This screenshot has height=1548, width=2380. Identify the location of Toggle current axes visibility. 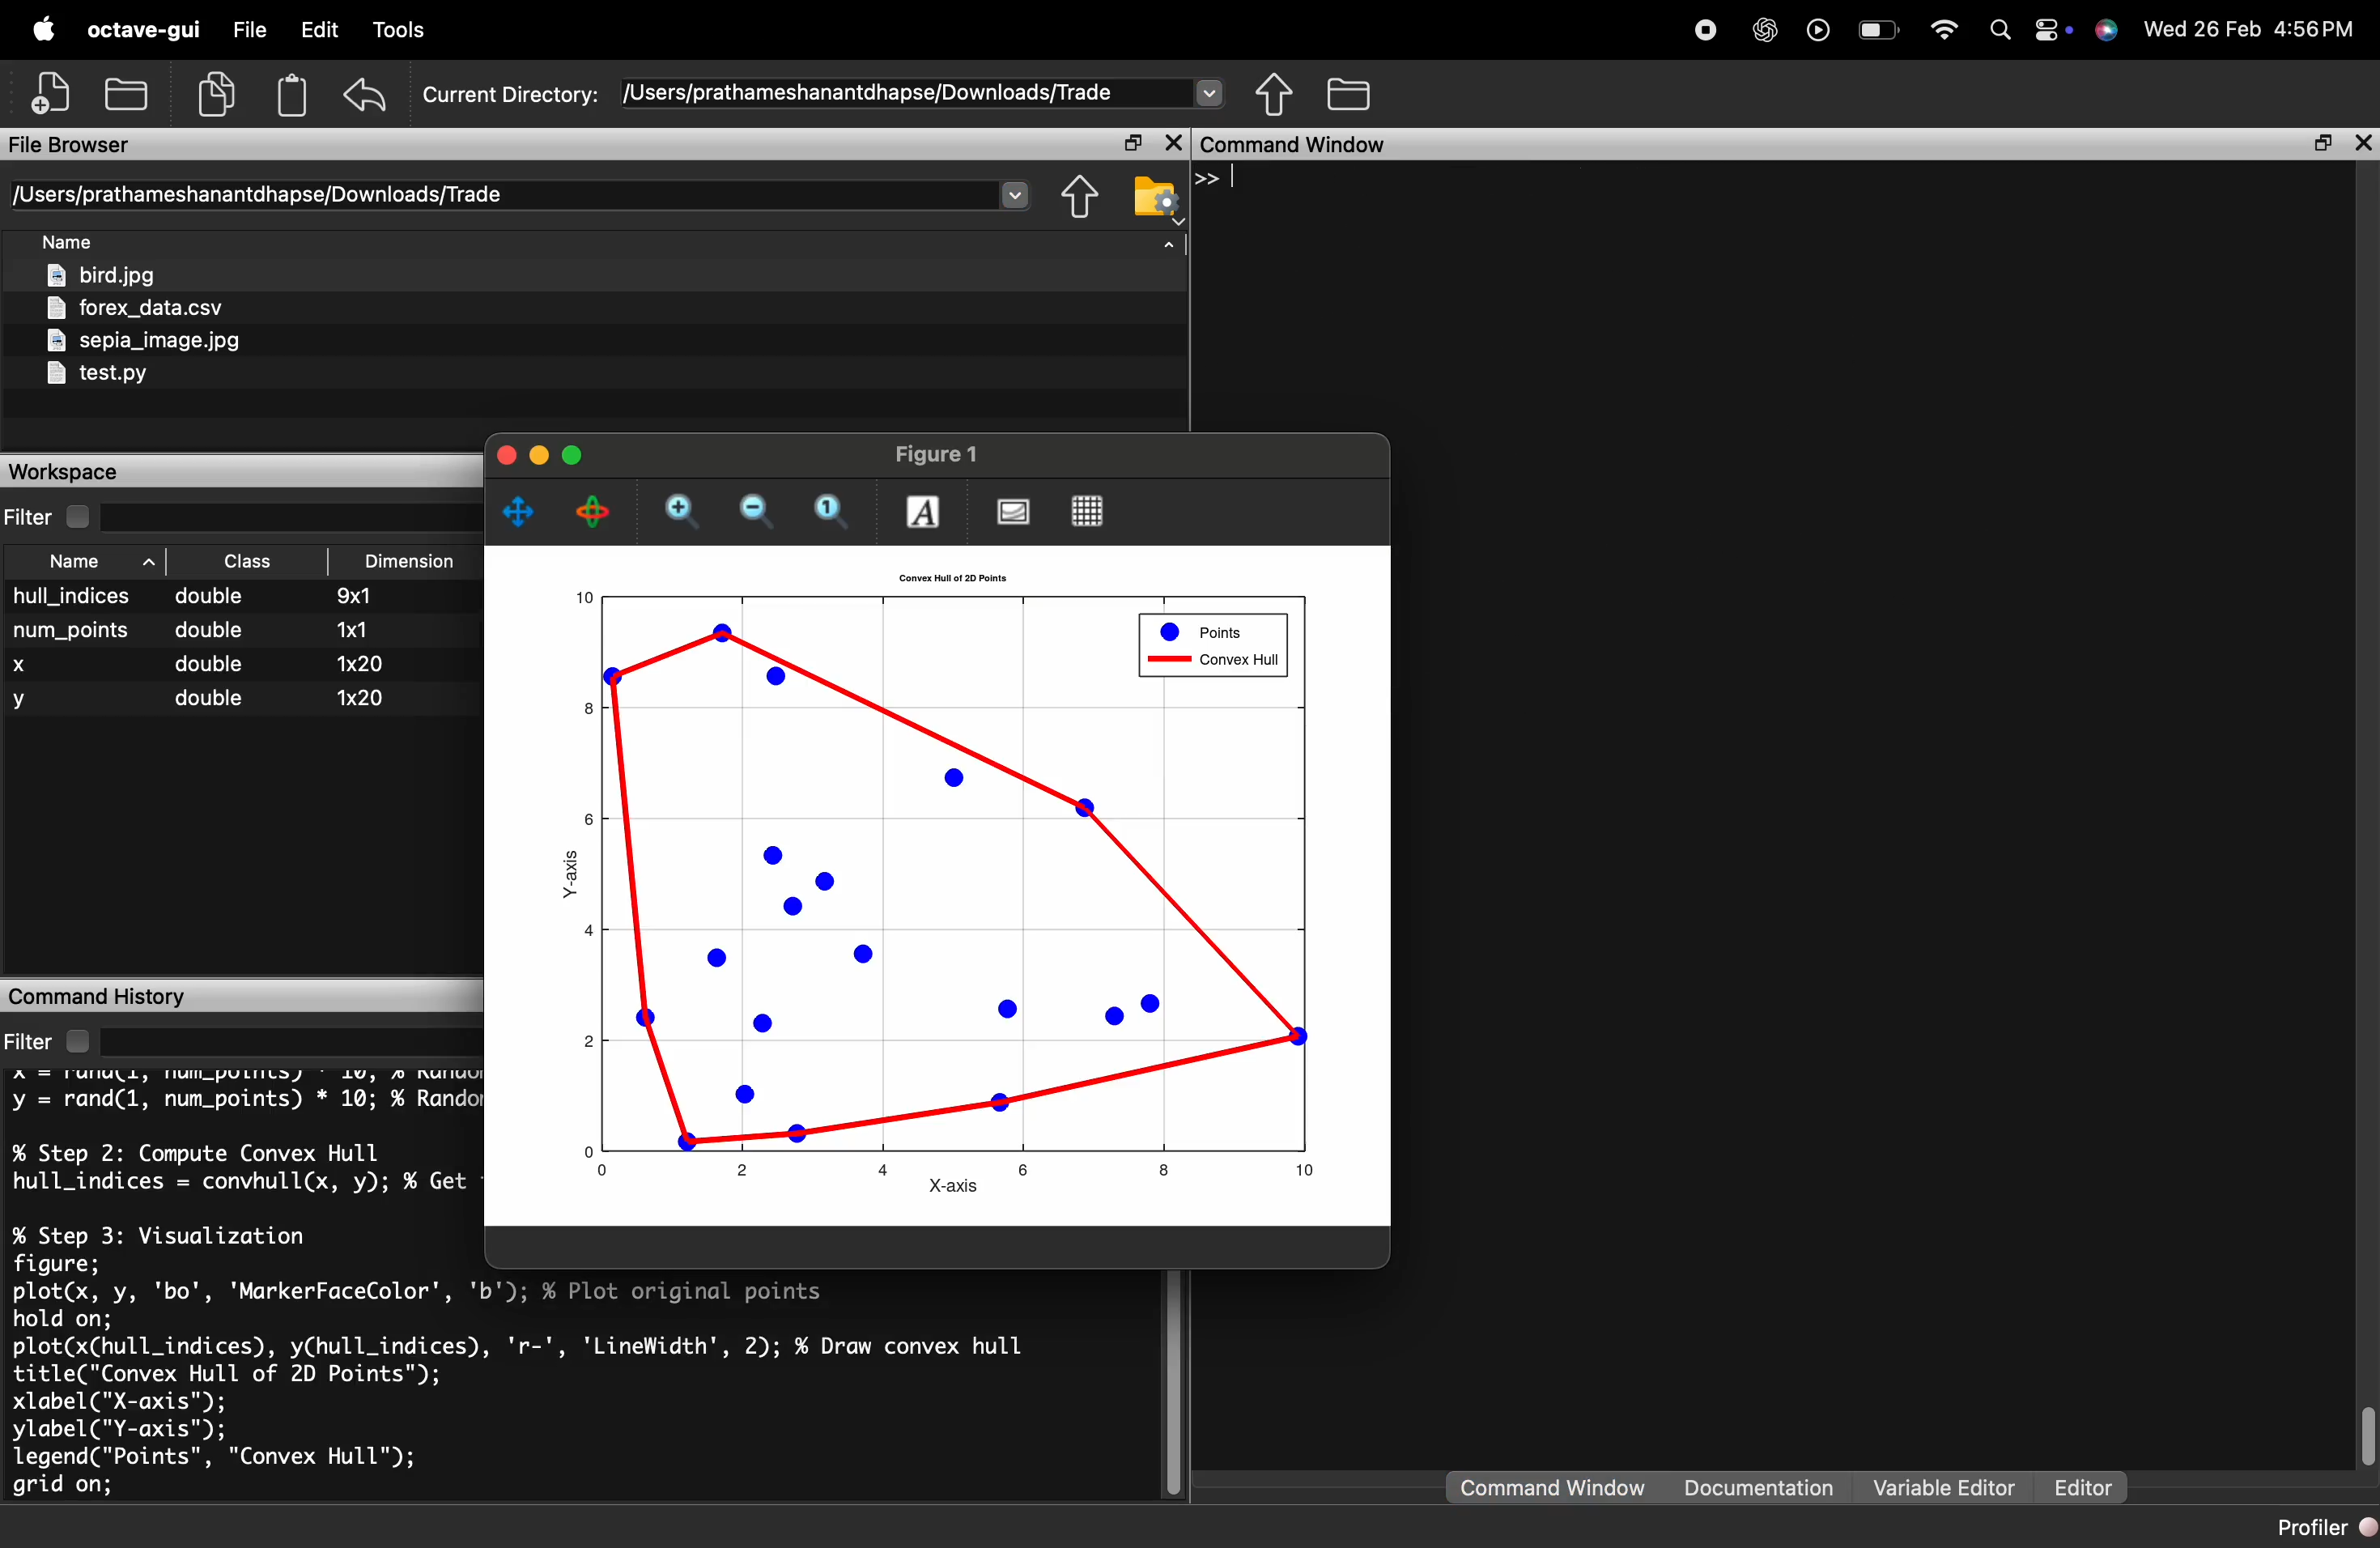
(1013, 513).